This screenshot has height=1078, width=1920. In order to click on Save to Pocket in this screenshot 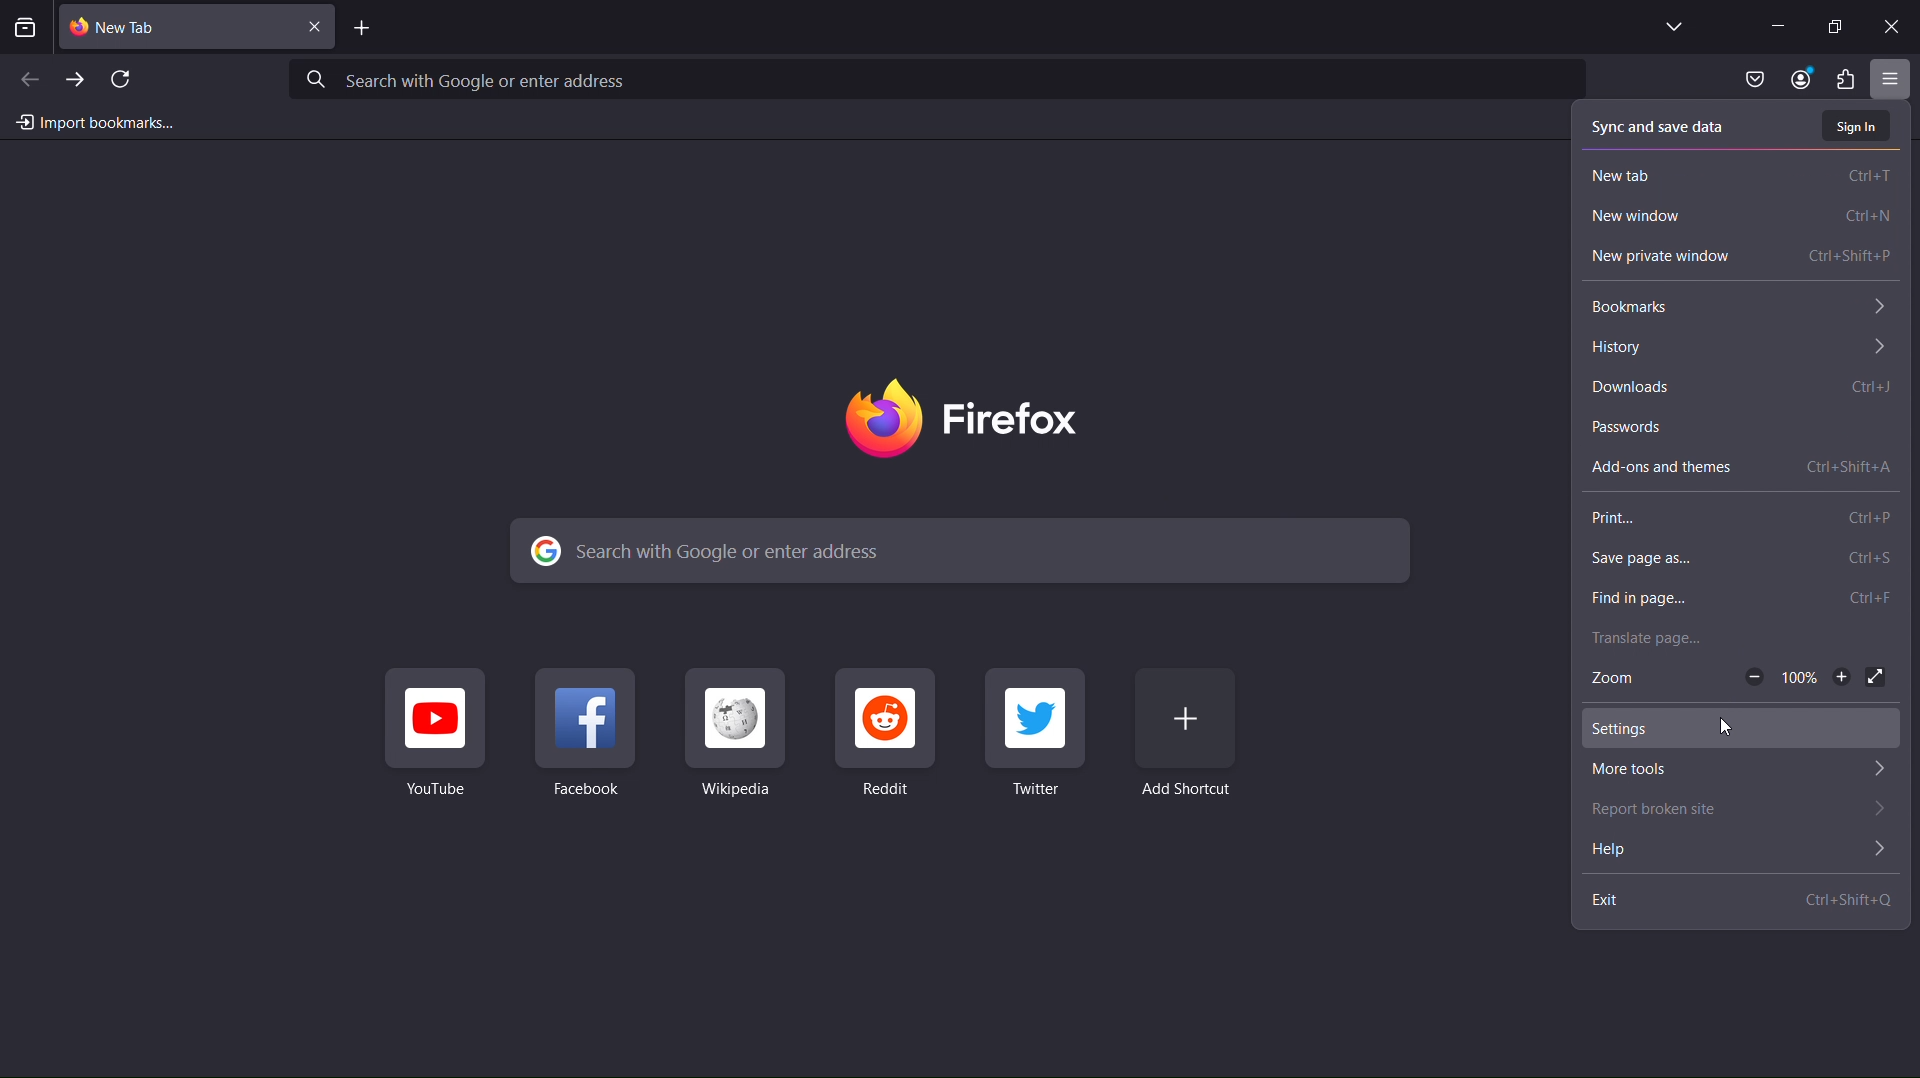, I will do `click(1755, 75)`.